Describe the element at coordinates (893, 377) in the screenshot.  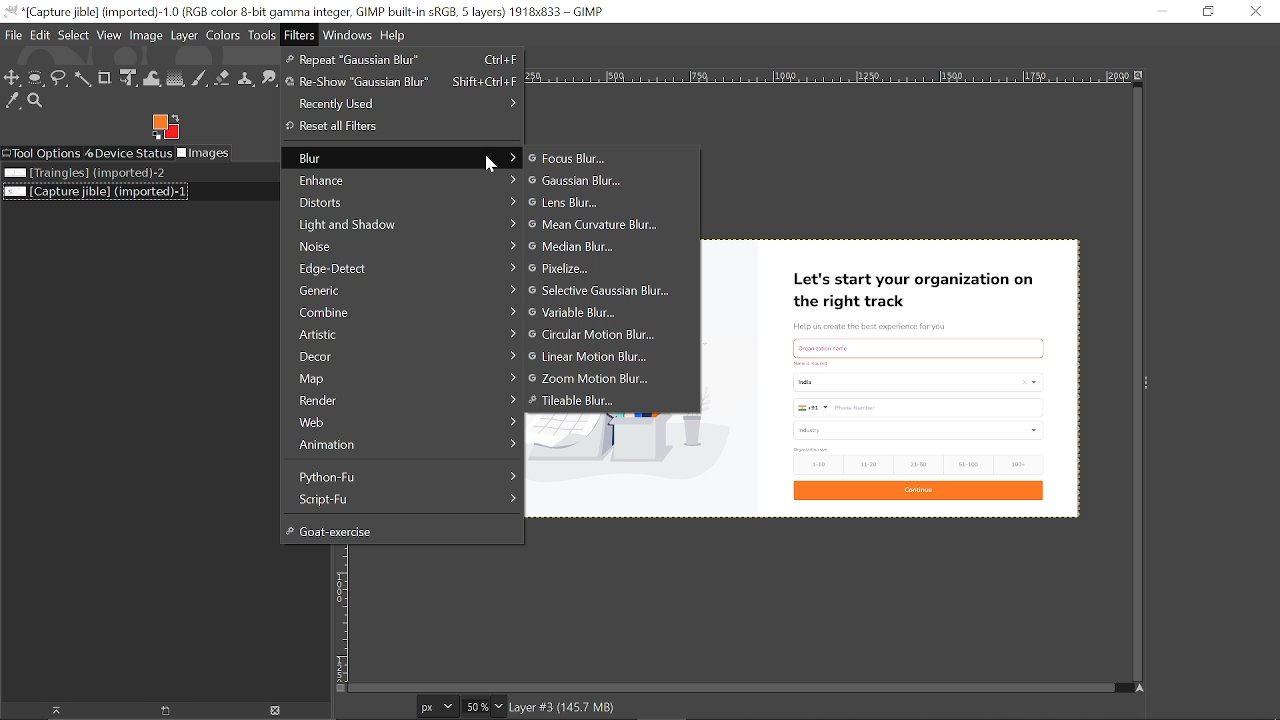
I see `Current image` at that location.